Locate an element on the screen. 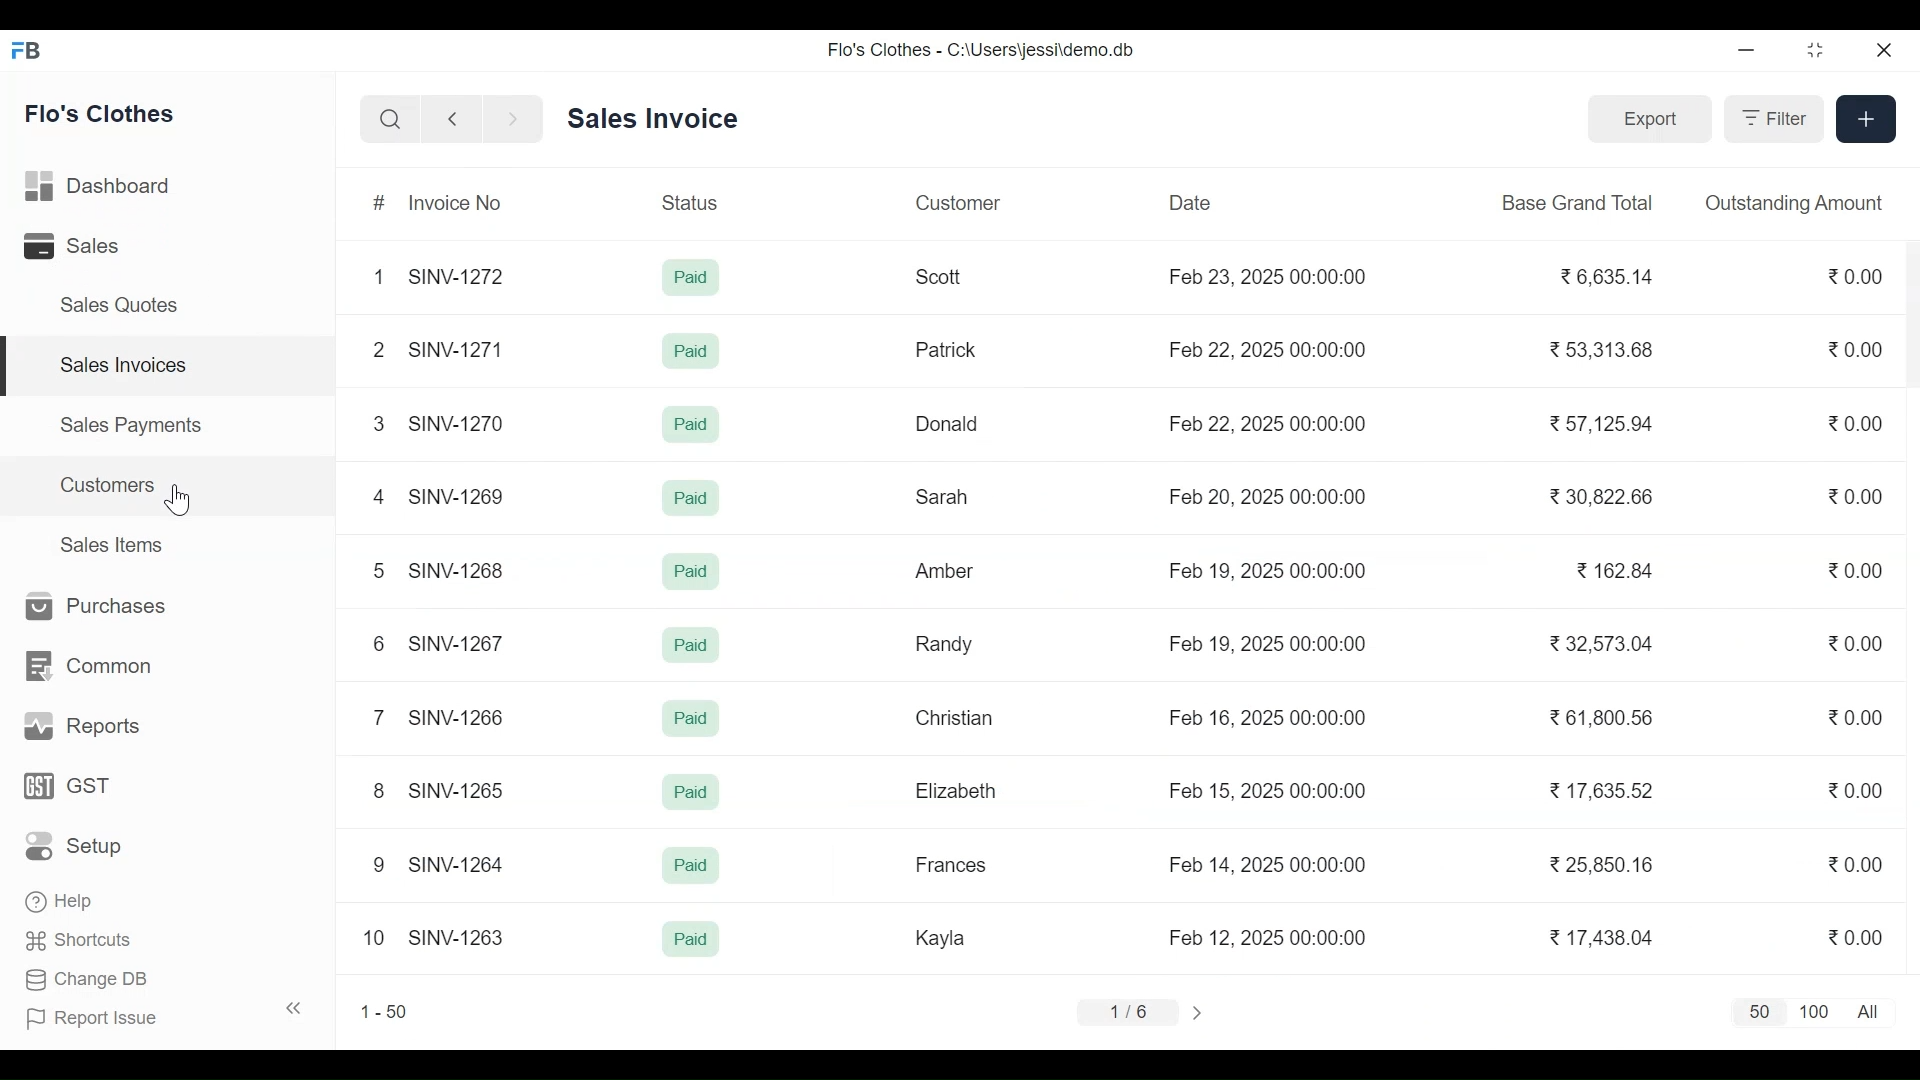 The width and height of the screenshot is (1920, 1080). 17,438.04 is located at coordinates (1604, 937).